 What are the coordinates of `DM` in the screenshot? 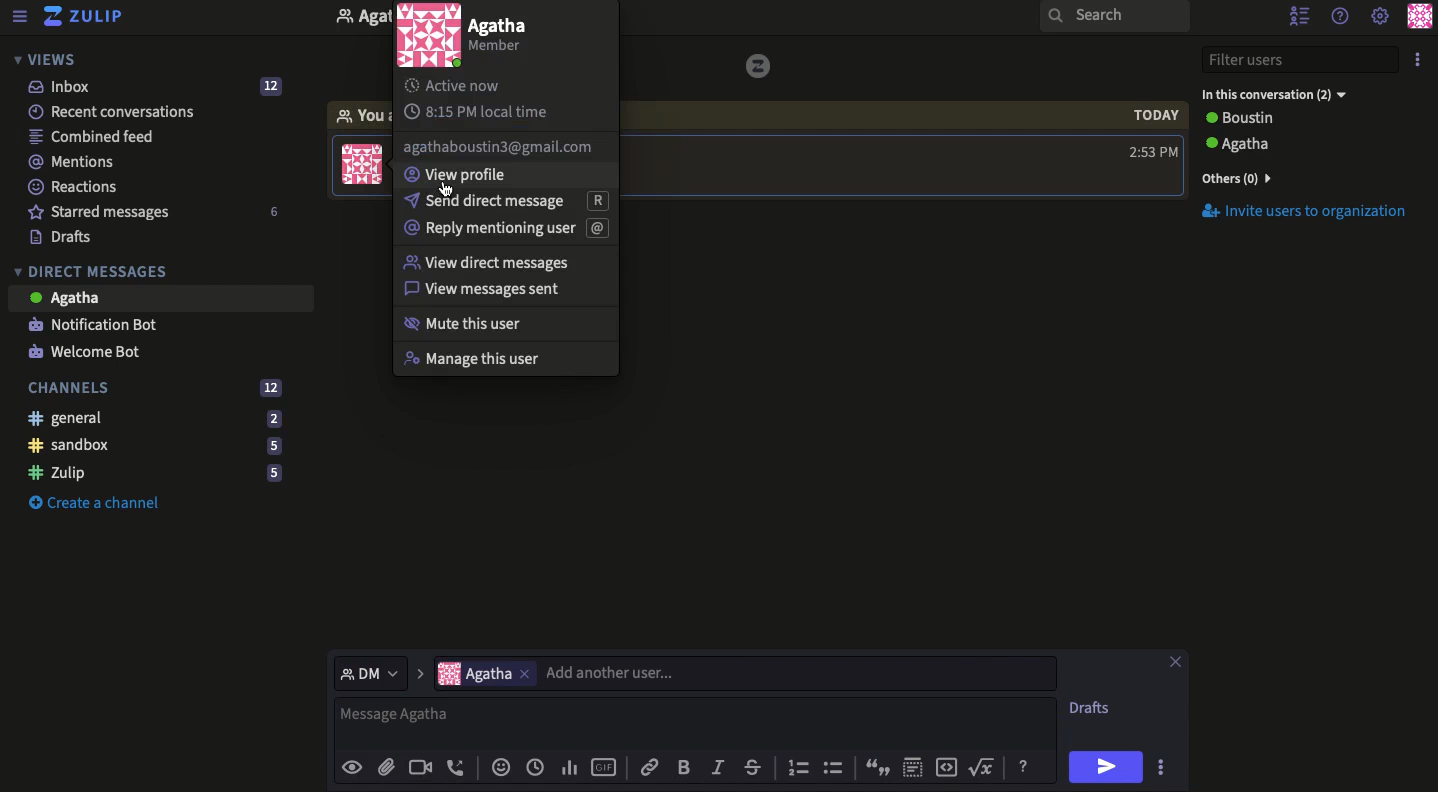 It's located at (381, 673).